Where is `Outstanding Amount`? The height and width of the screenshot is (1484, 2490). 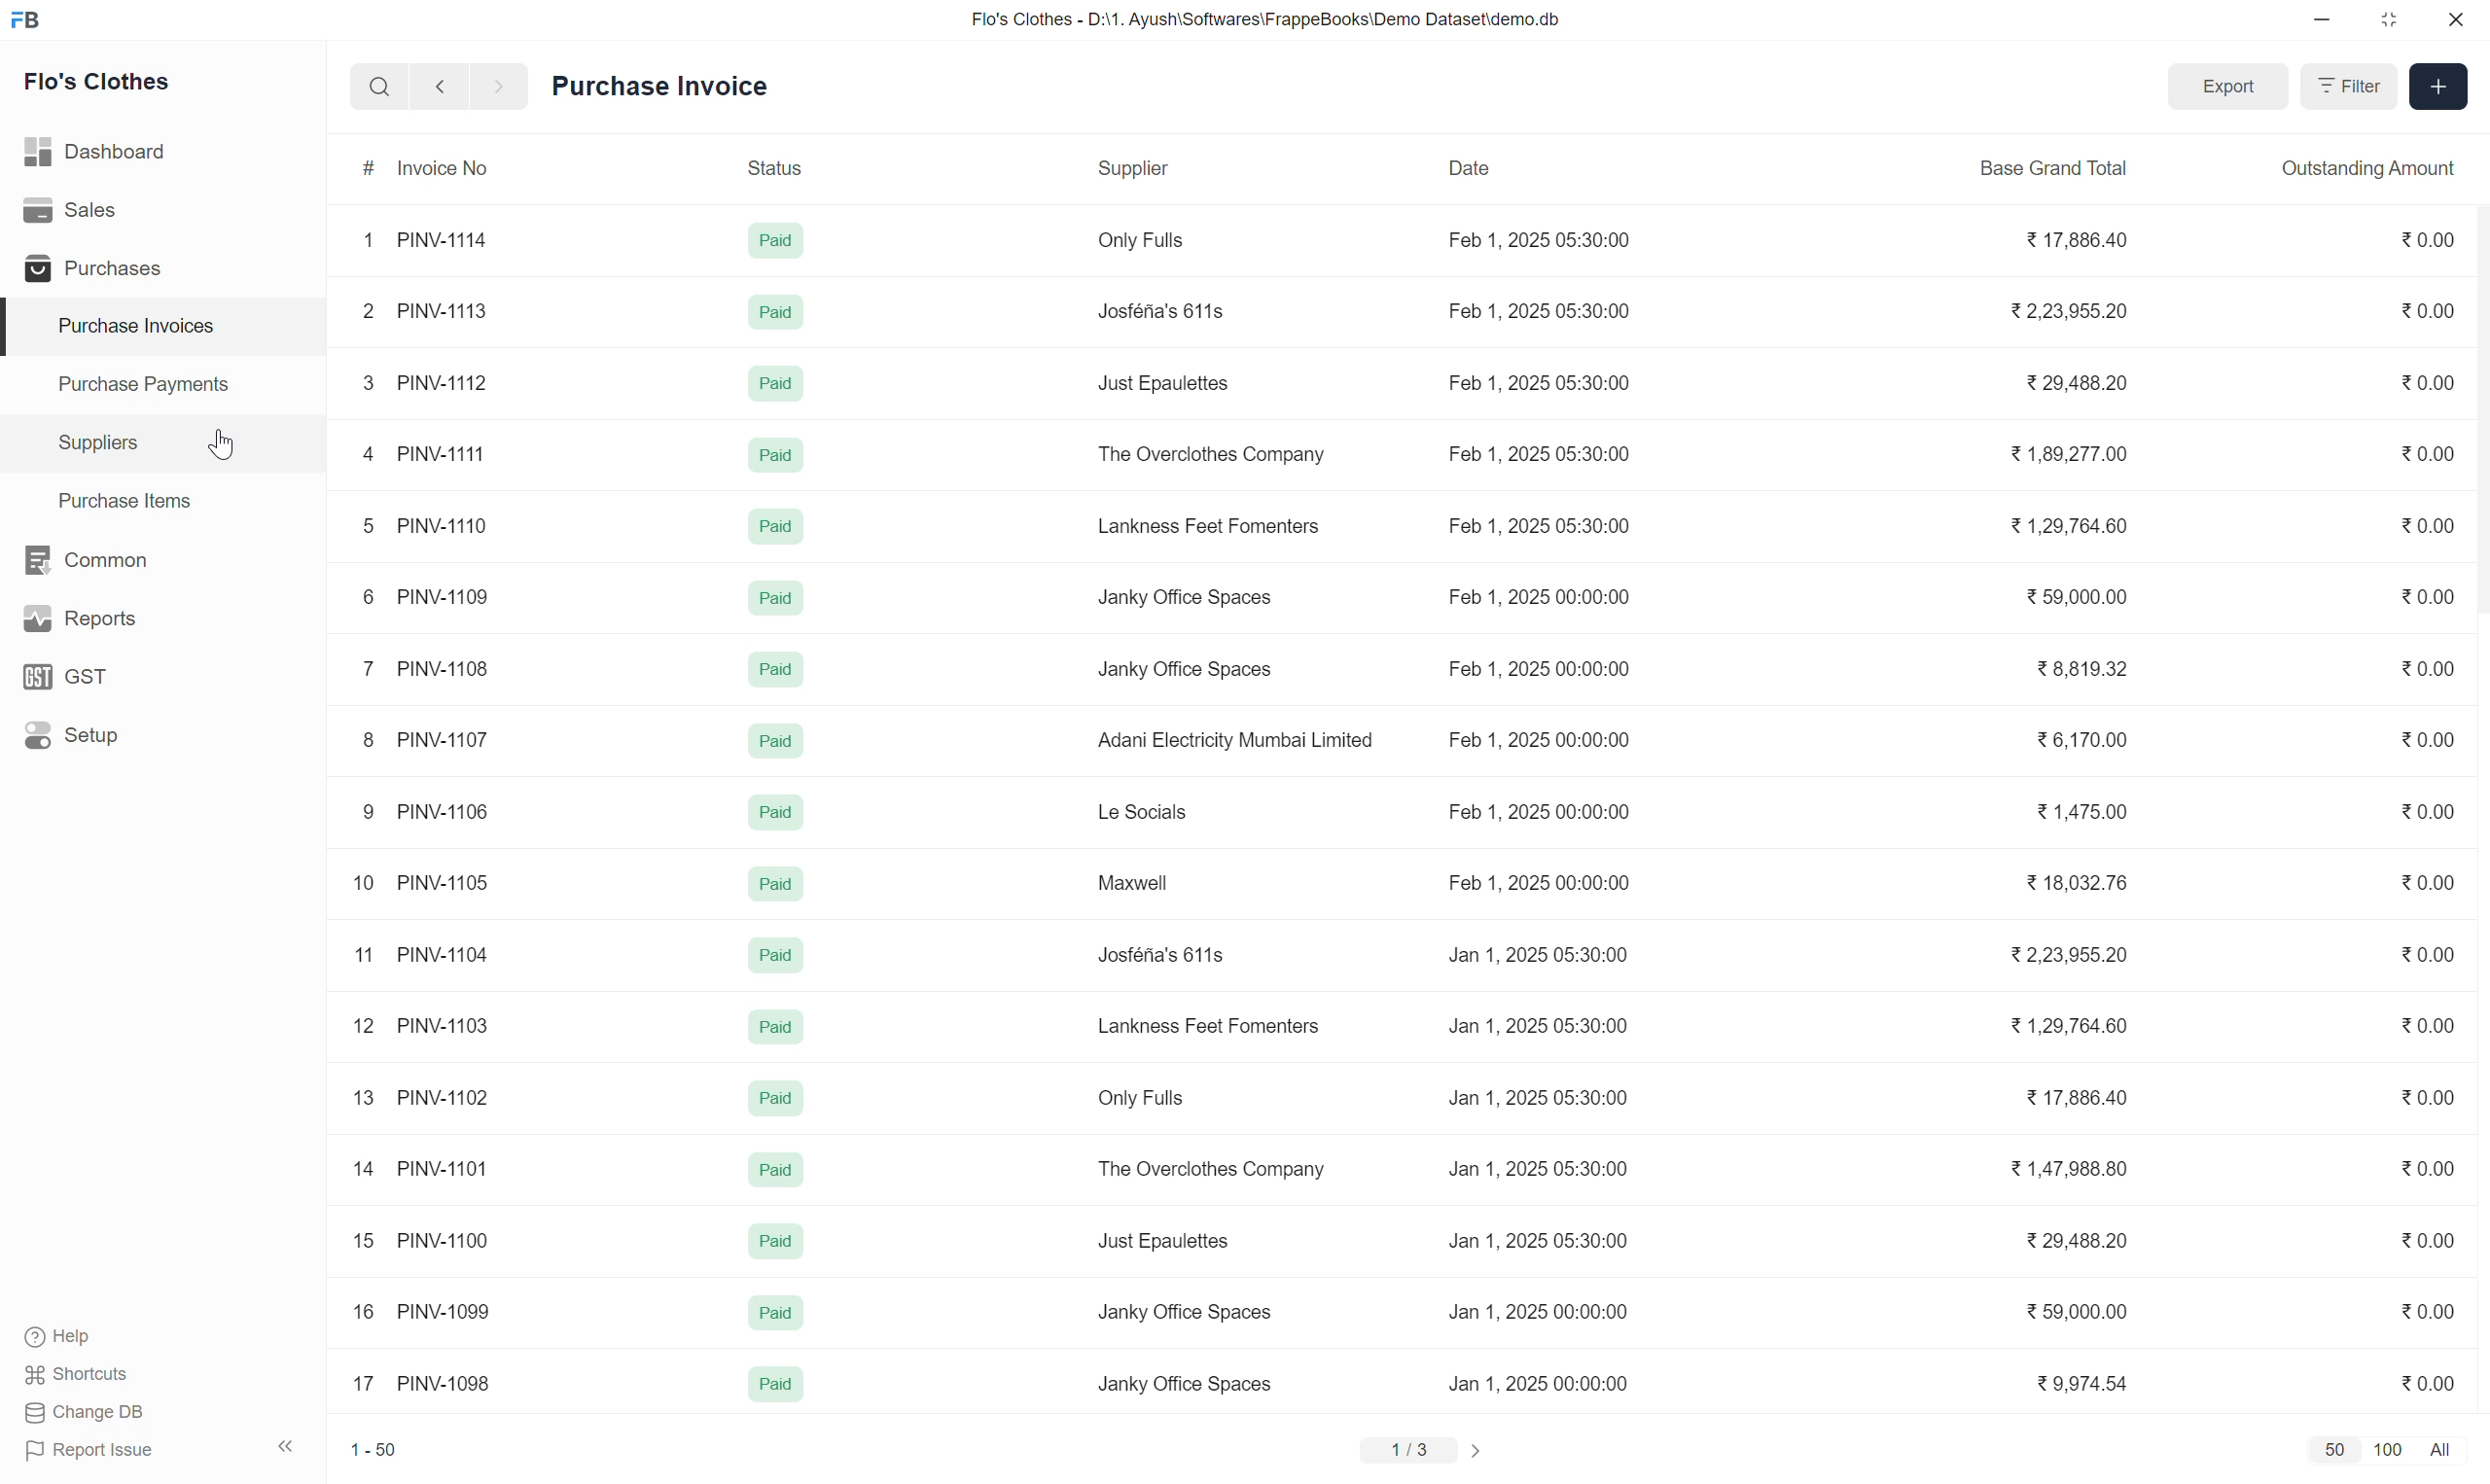 Outstanding Amount is located at coordinates (2375, 168).